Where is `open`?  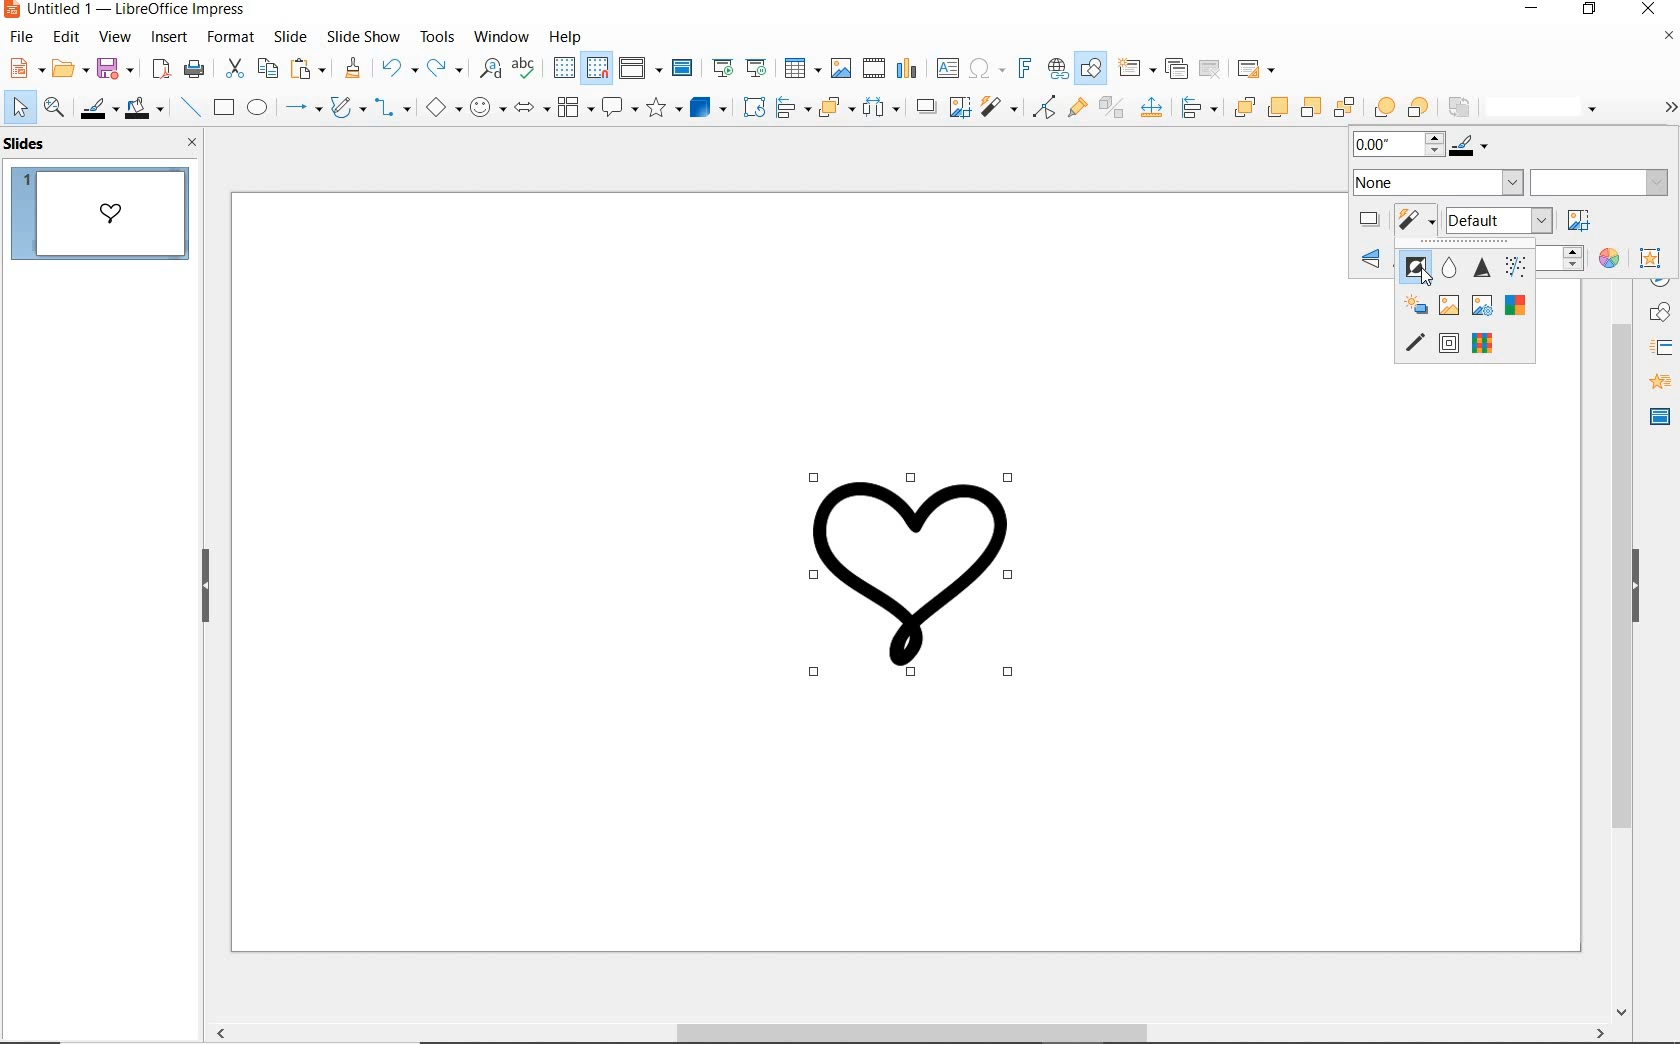 open is located at coordinates (68, 66).